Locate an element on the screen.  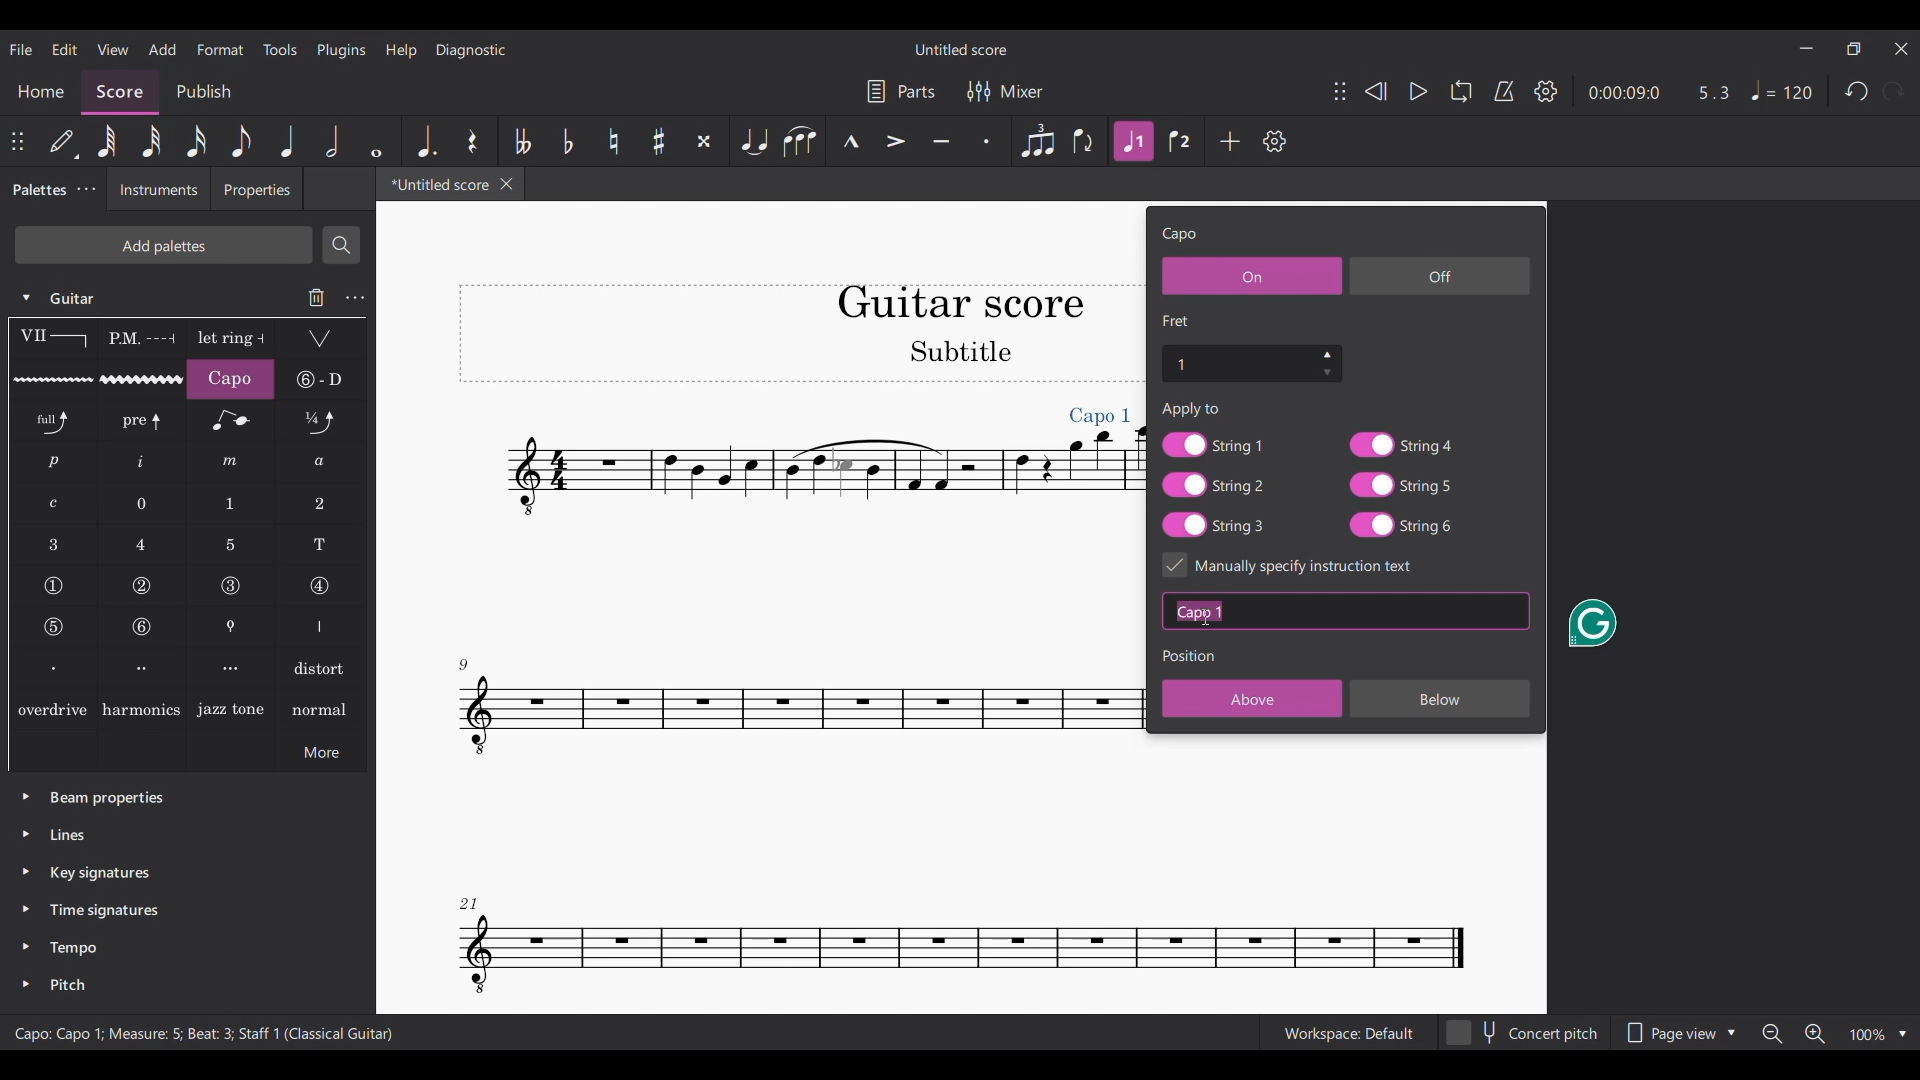
Indicates toggle on is located at coordinates (1175, 564).